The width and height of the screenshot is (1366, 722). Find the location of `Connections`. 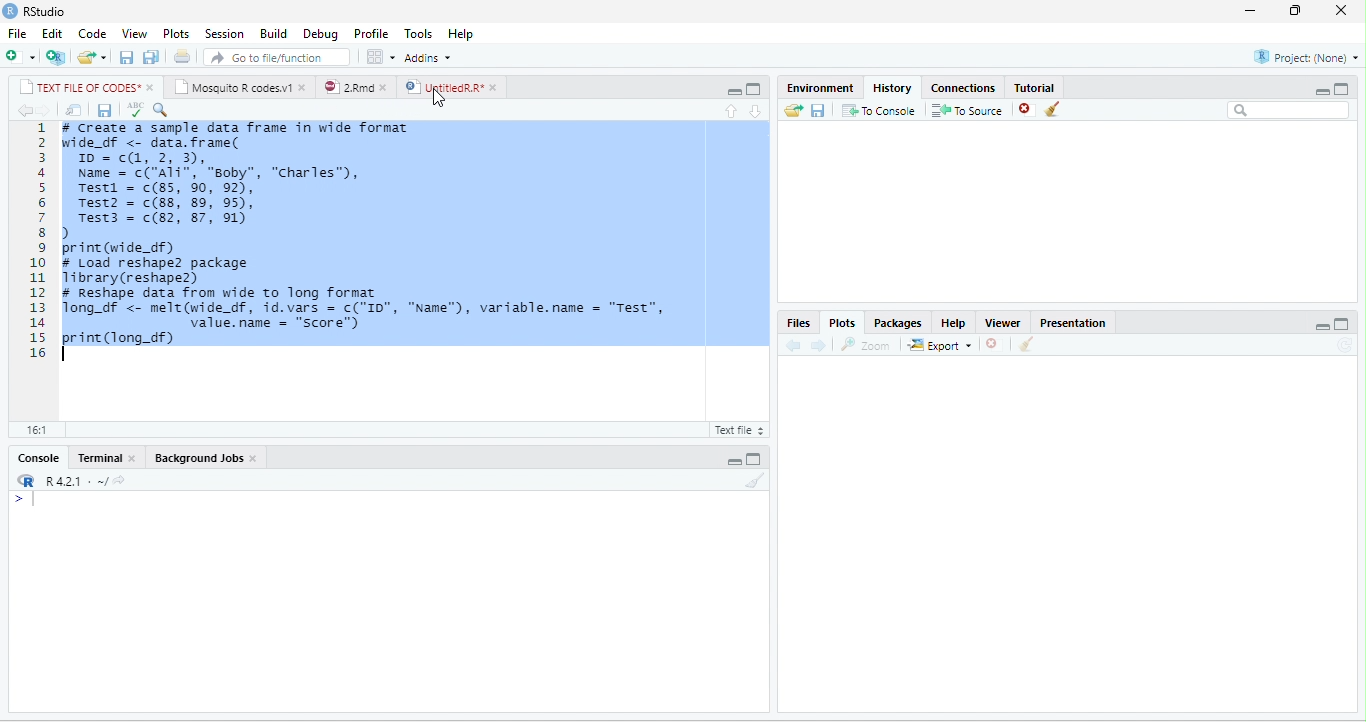

Connections is located at coordinates (963, 88).